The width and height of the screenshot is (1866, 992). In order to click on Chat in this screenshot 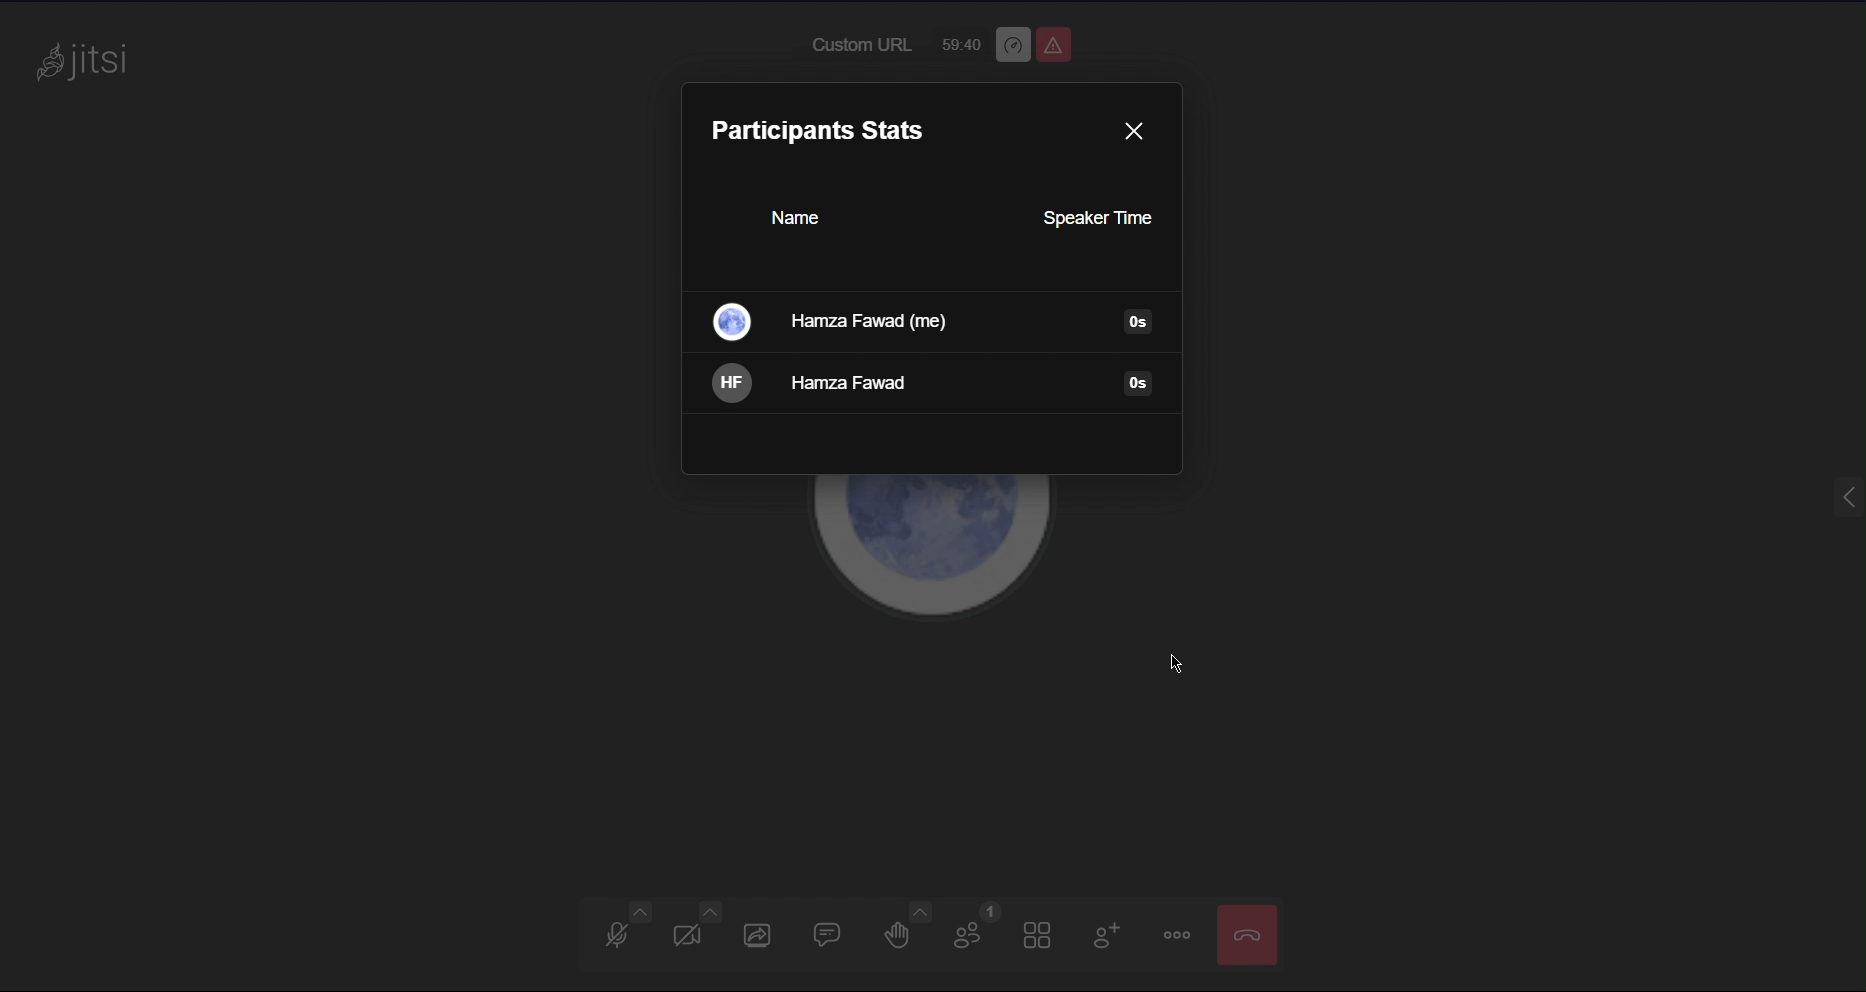, I will do `click(834, 935)`.